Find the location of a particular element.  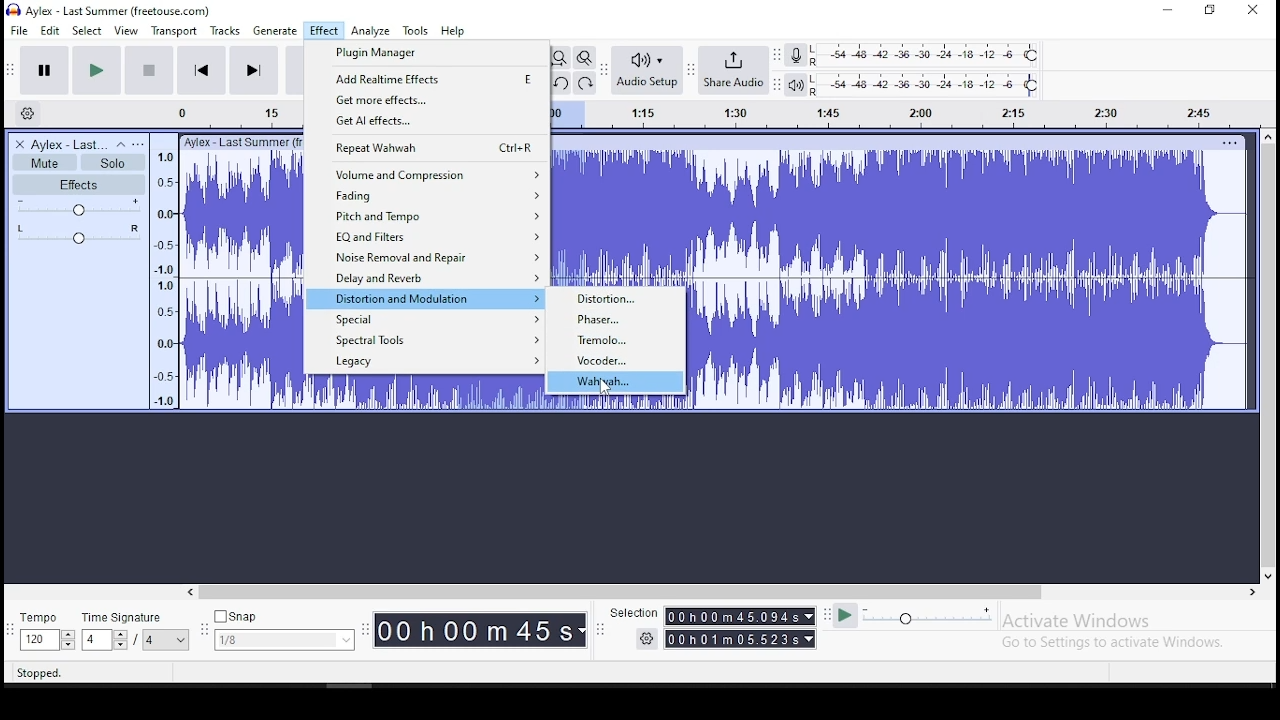

plugin manager is located at coordinates (429, 54).